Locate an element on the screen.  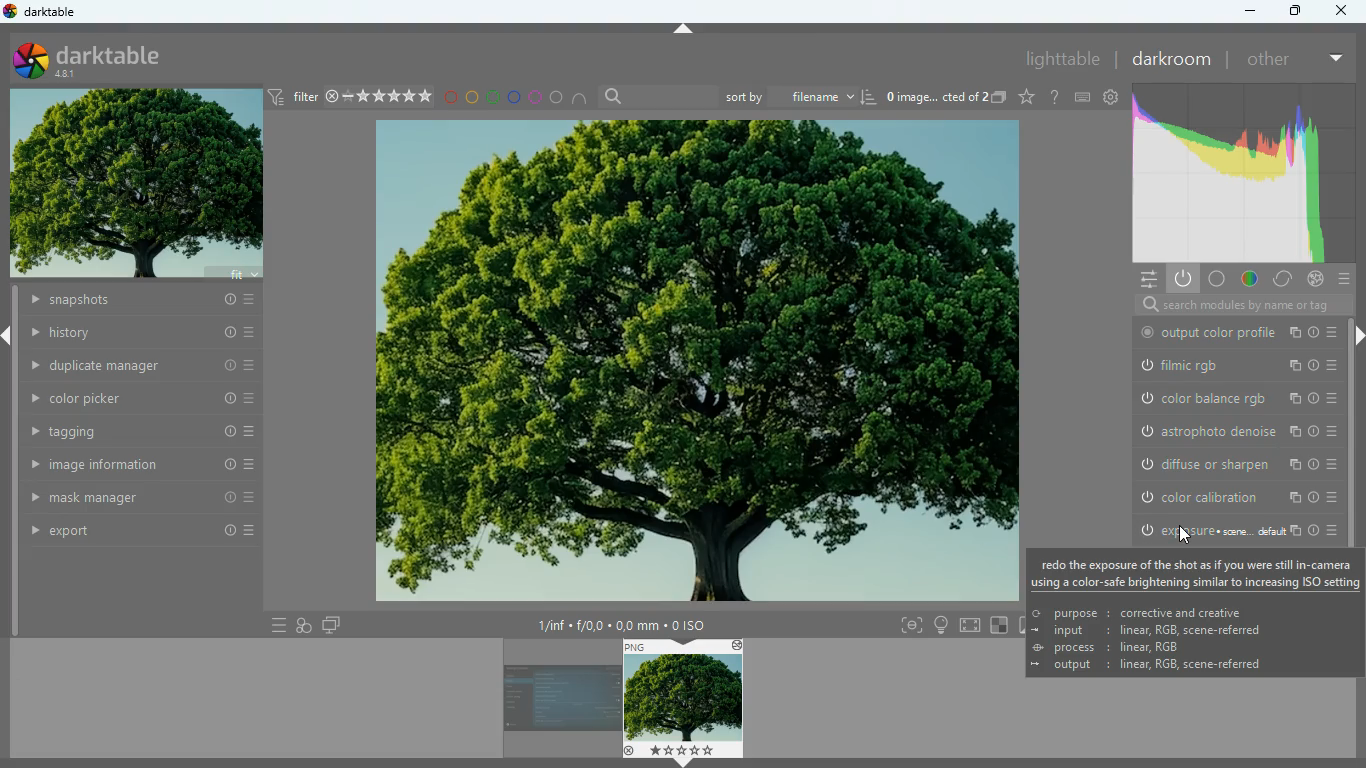
copy is located at coordinates (1001, 98).